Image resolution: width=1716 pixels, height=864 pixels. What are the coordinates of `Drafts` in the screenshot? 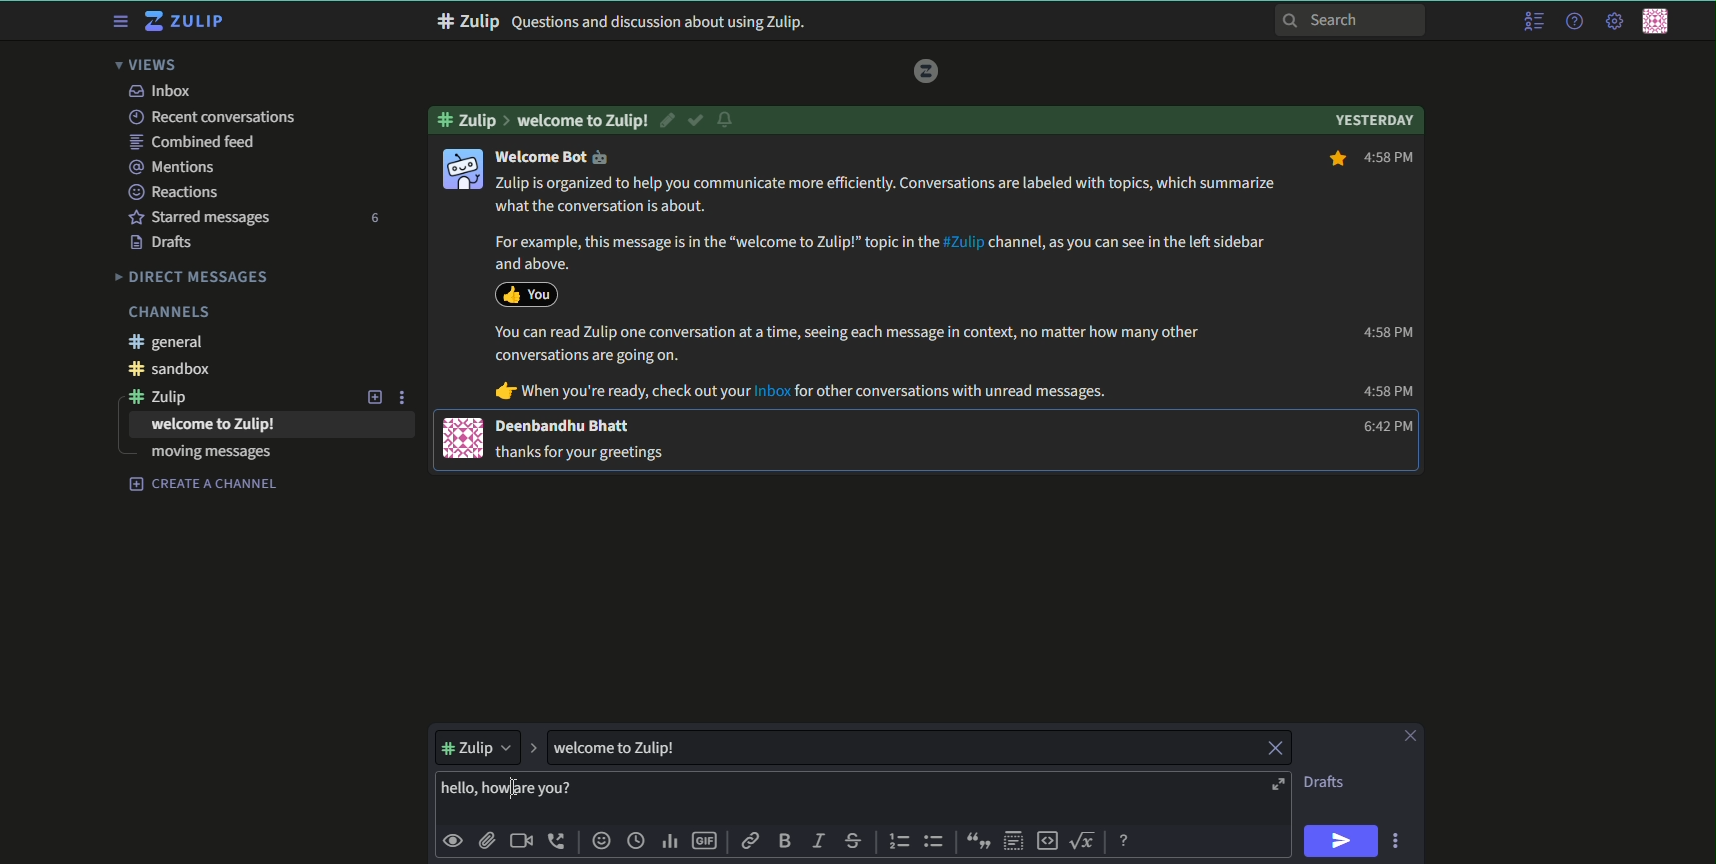 It's located at (164, 243).